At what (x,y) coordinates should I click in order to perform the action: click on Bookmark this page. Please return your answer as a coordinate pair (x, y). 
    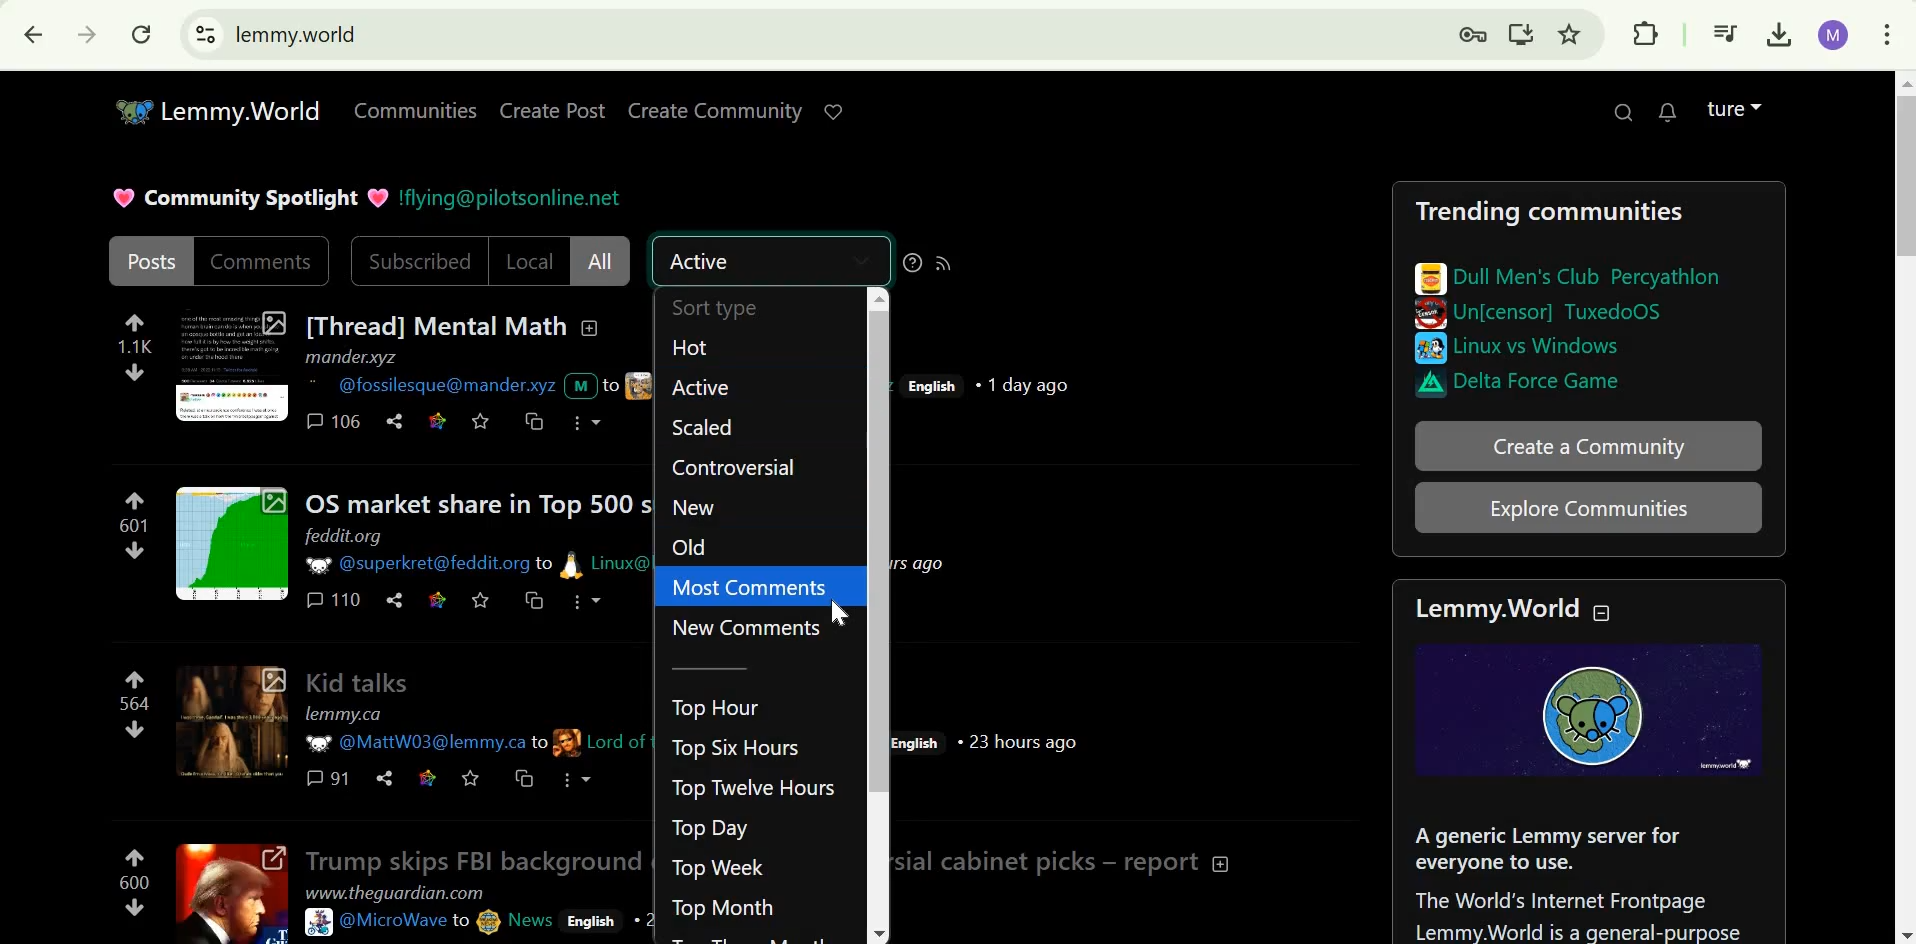
    Looking at the image, I should click on (1571, 35).